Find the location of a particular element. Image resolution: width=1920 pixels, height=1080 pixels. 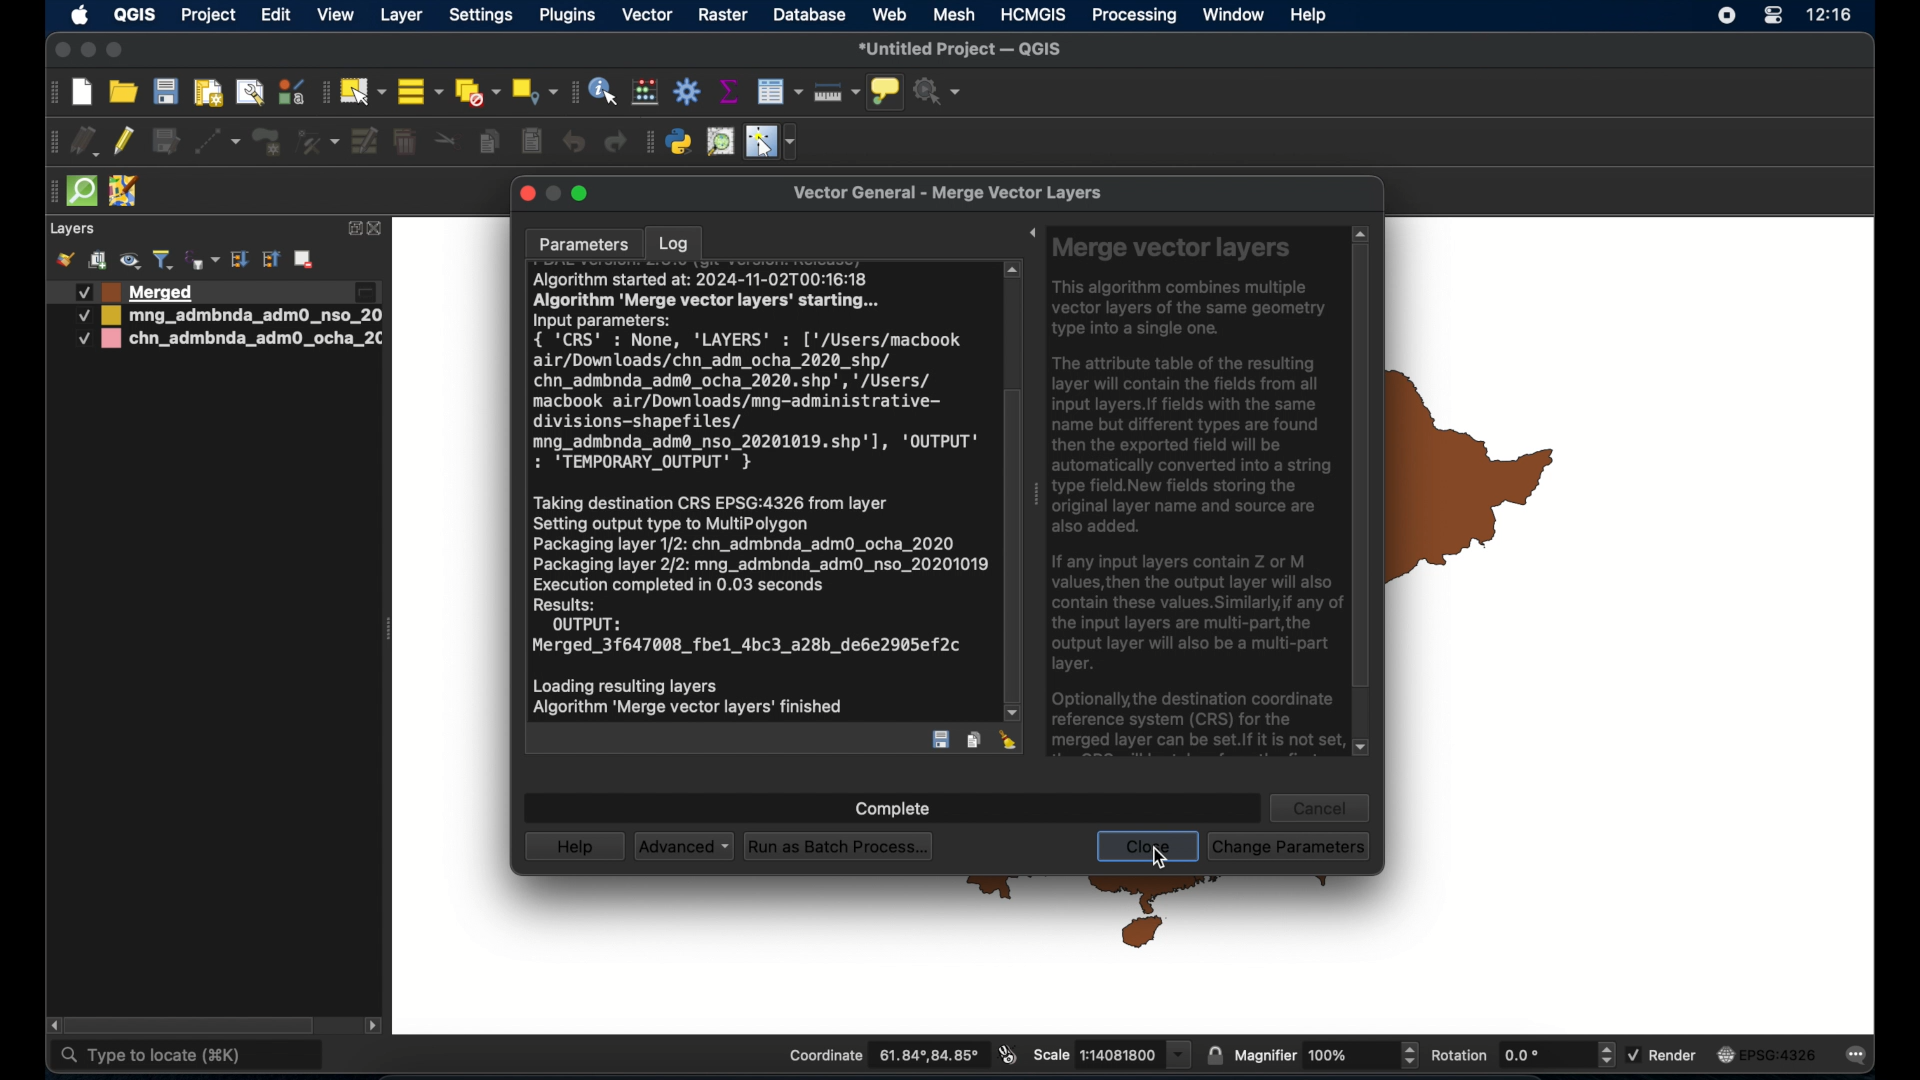

python console is located at coordinates (680, 143).